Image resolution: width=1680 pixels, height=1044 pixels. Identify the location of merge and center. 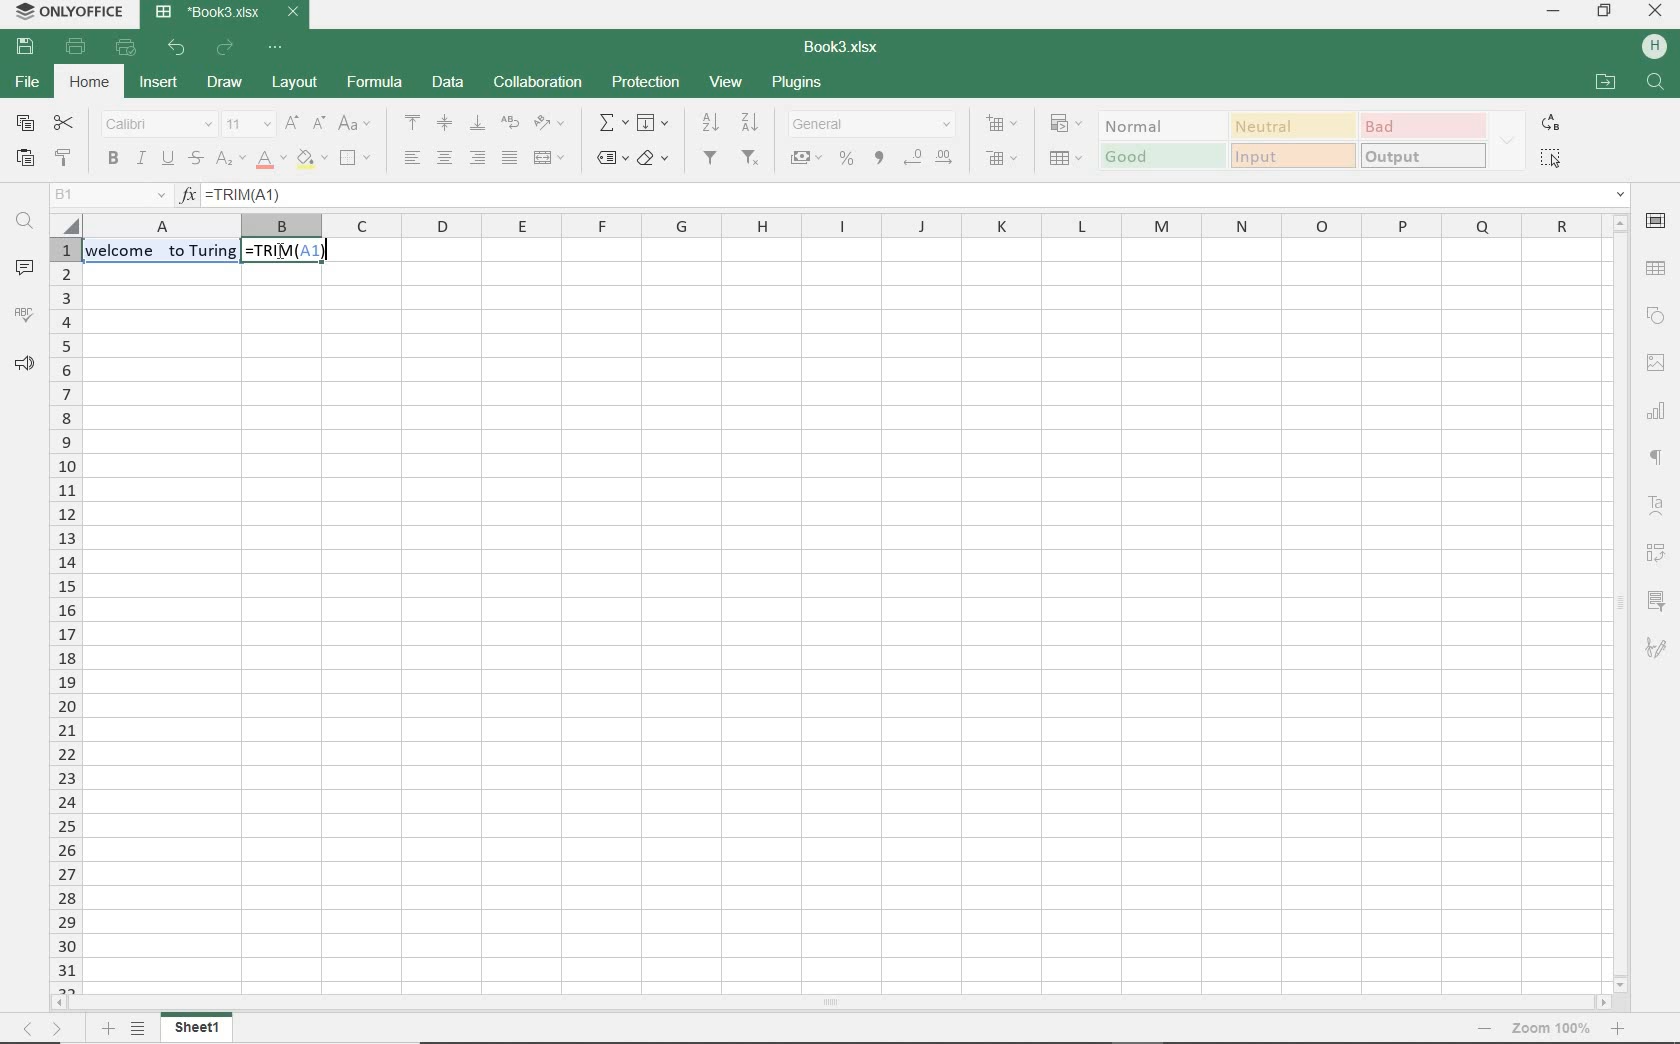
(550, 159).